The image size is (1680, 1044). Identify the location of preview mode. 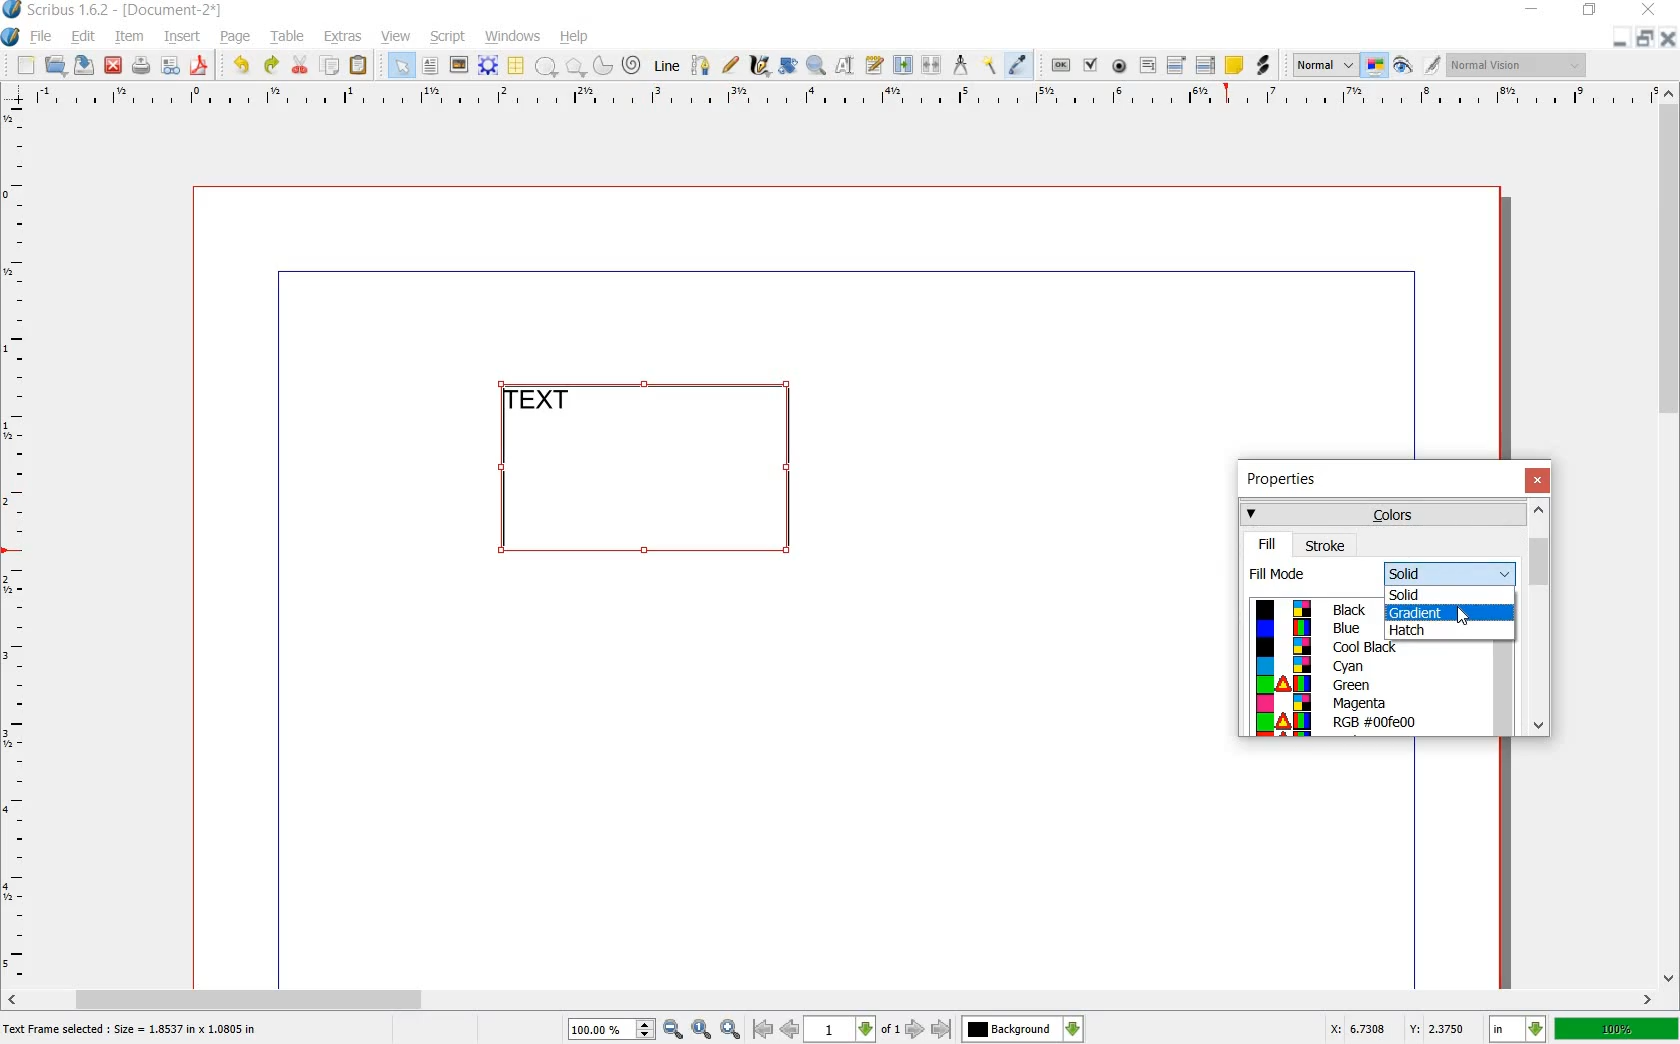
(1403, 65).